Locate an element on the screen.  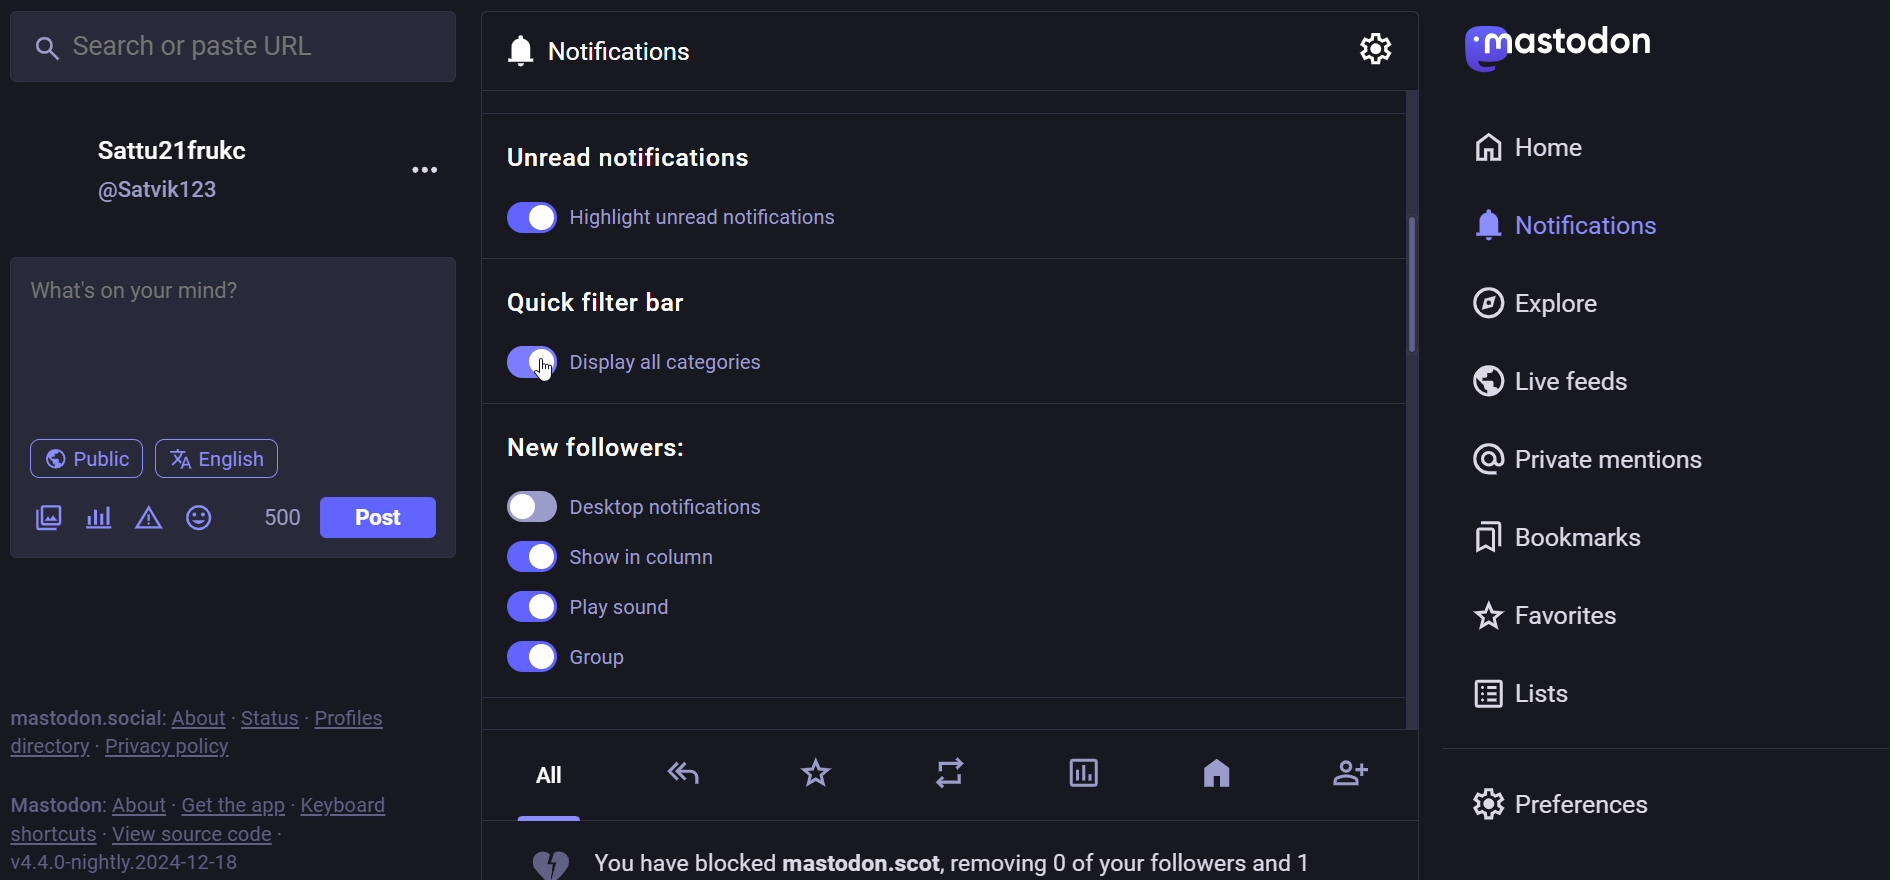
notification is located at coordinates (1583, 226).